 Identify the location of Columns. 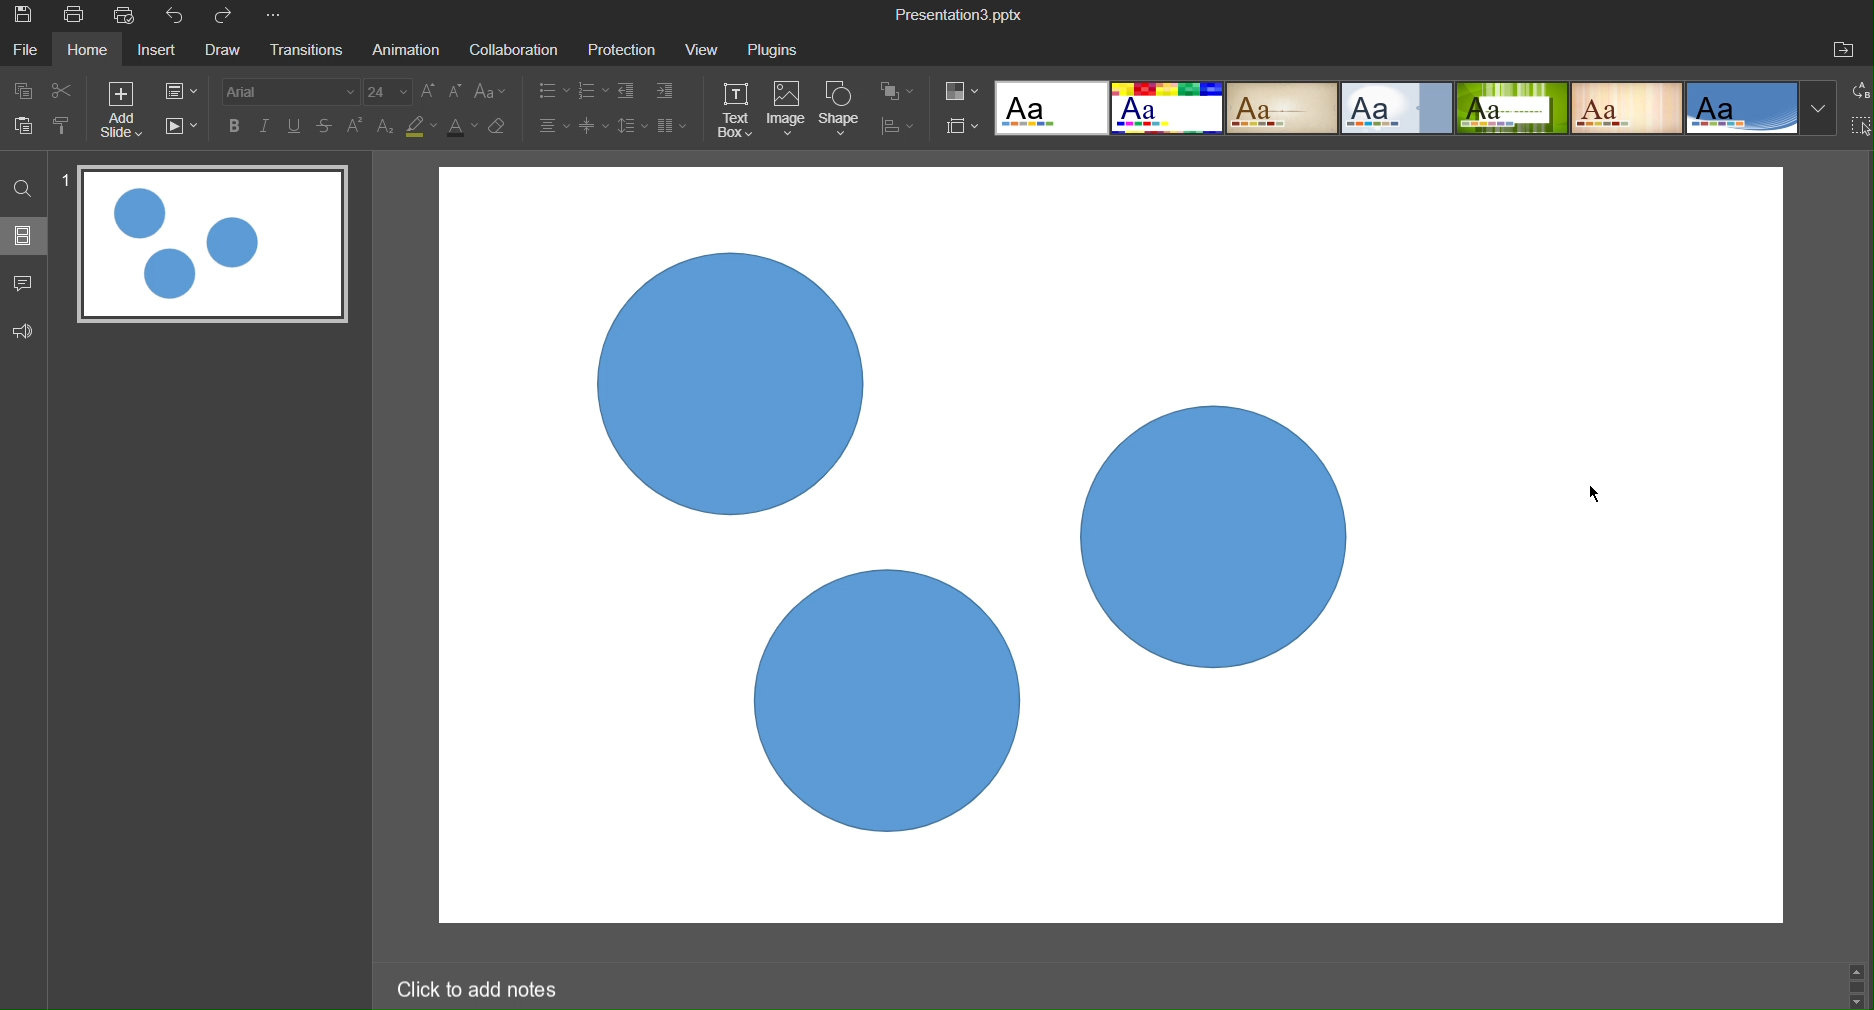
(675, 126).